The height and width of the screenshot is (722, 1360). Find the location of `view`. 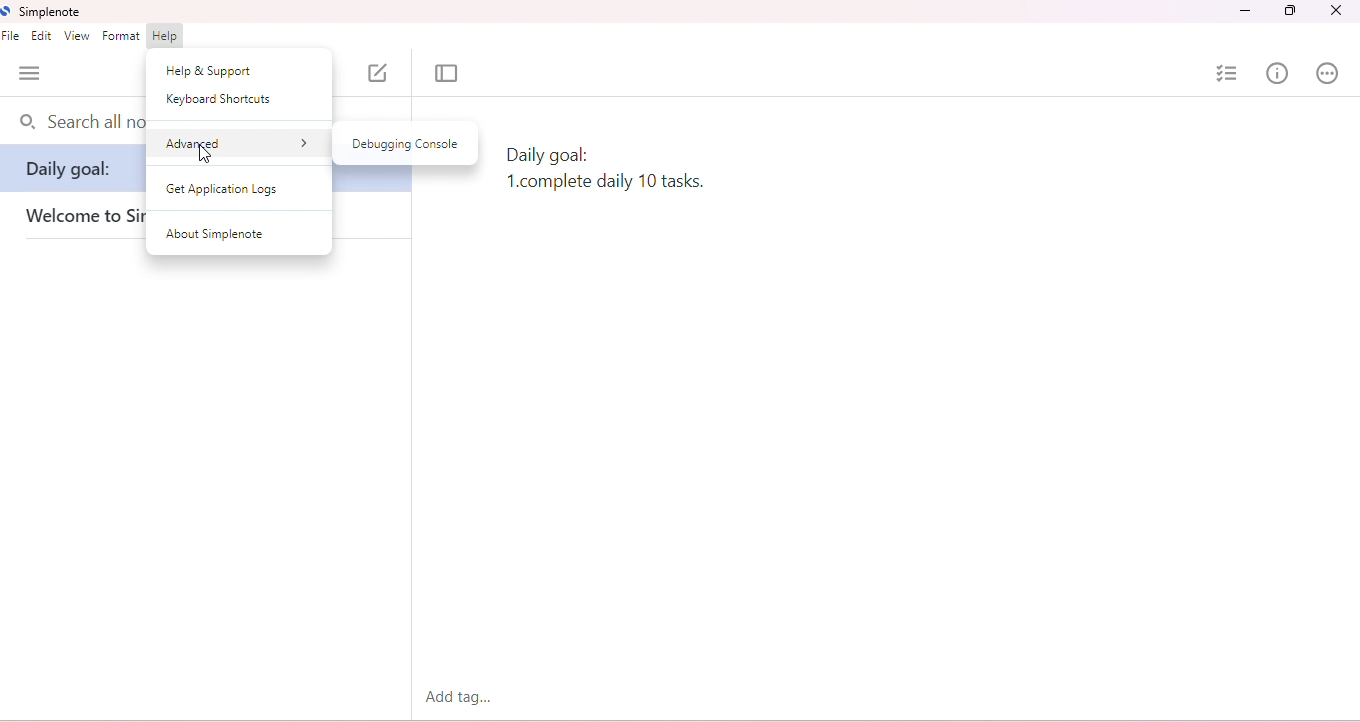

view is located at coordinates (76, 36).